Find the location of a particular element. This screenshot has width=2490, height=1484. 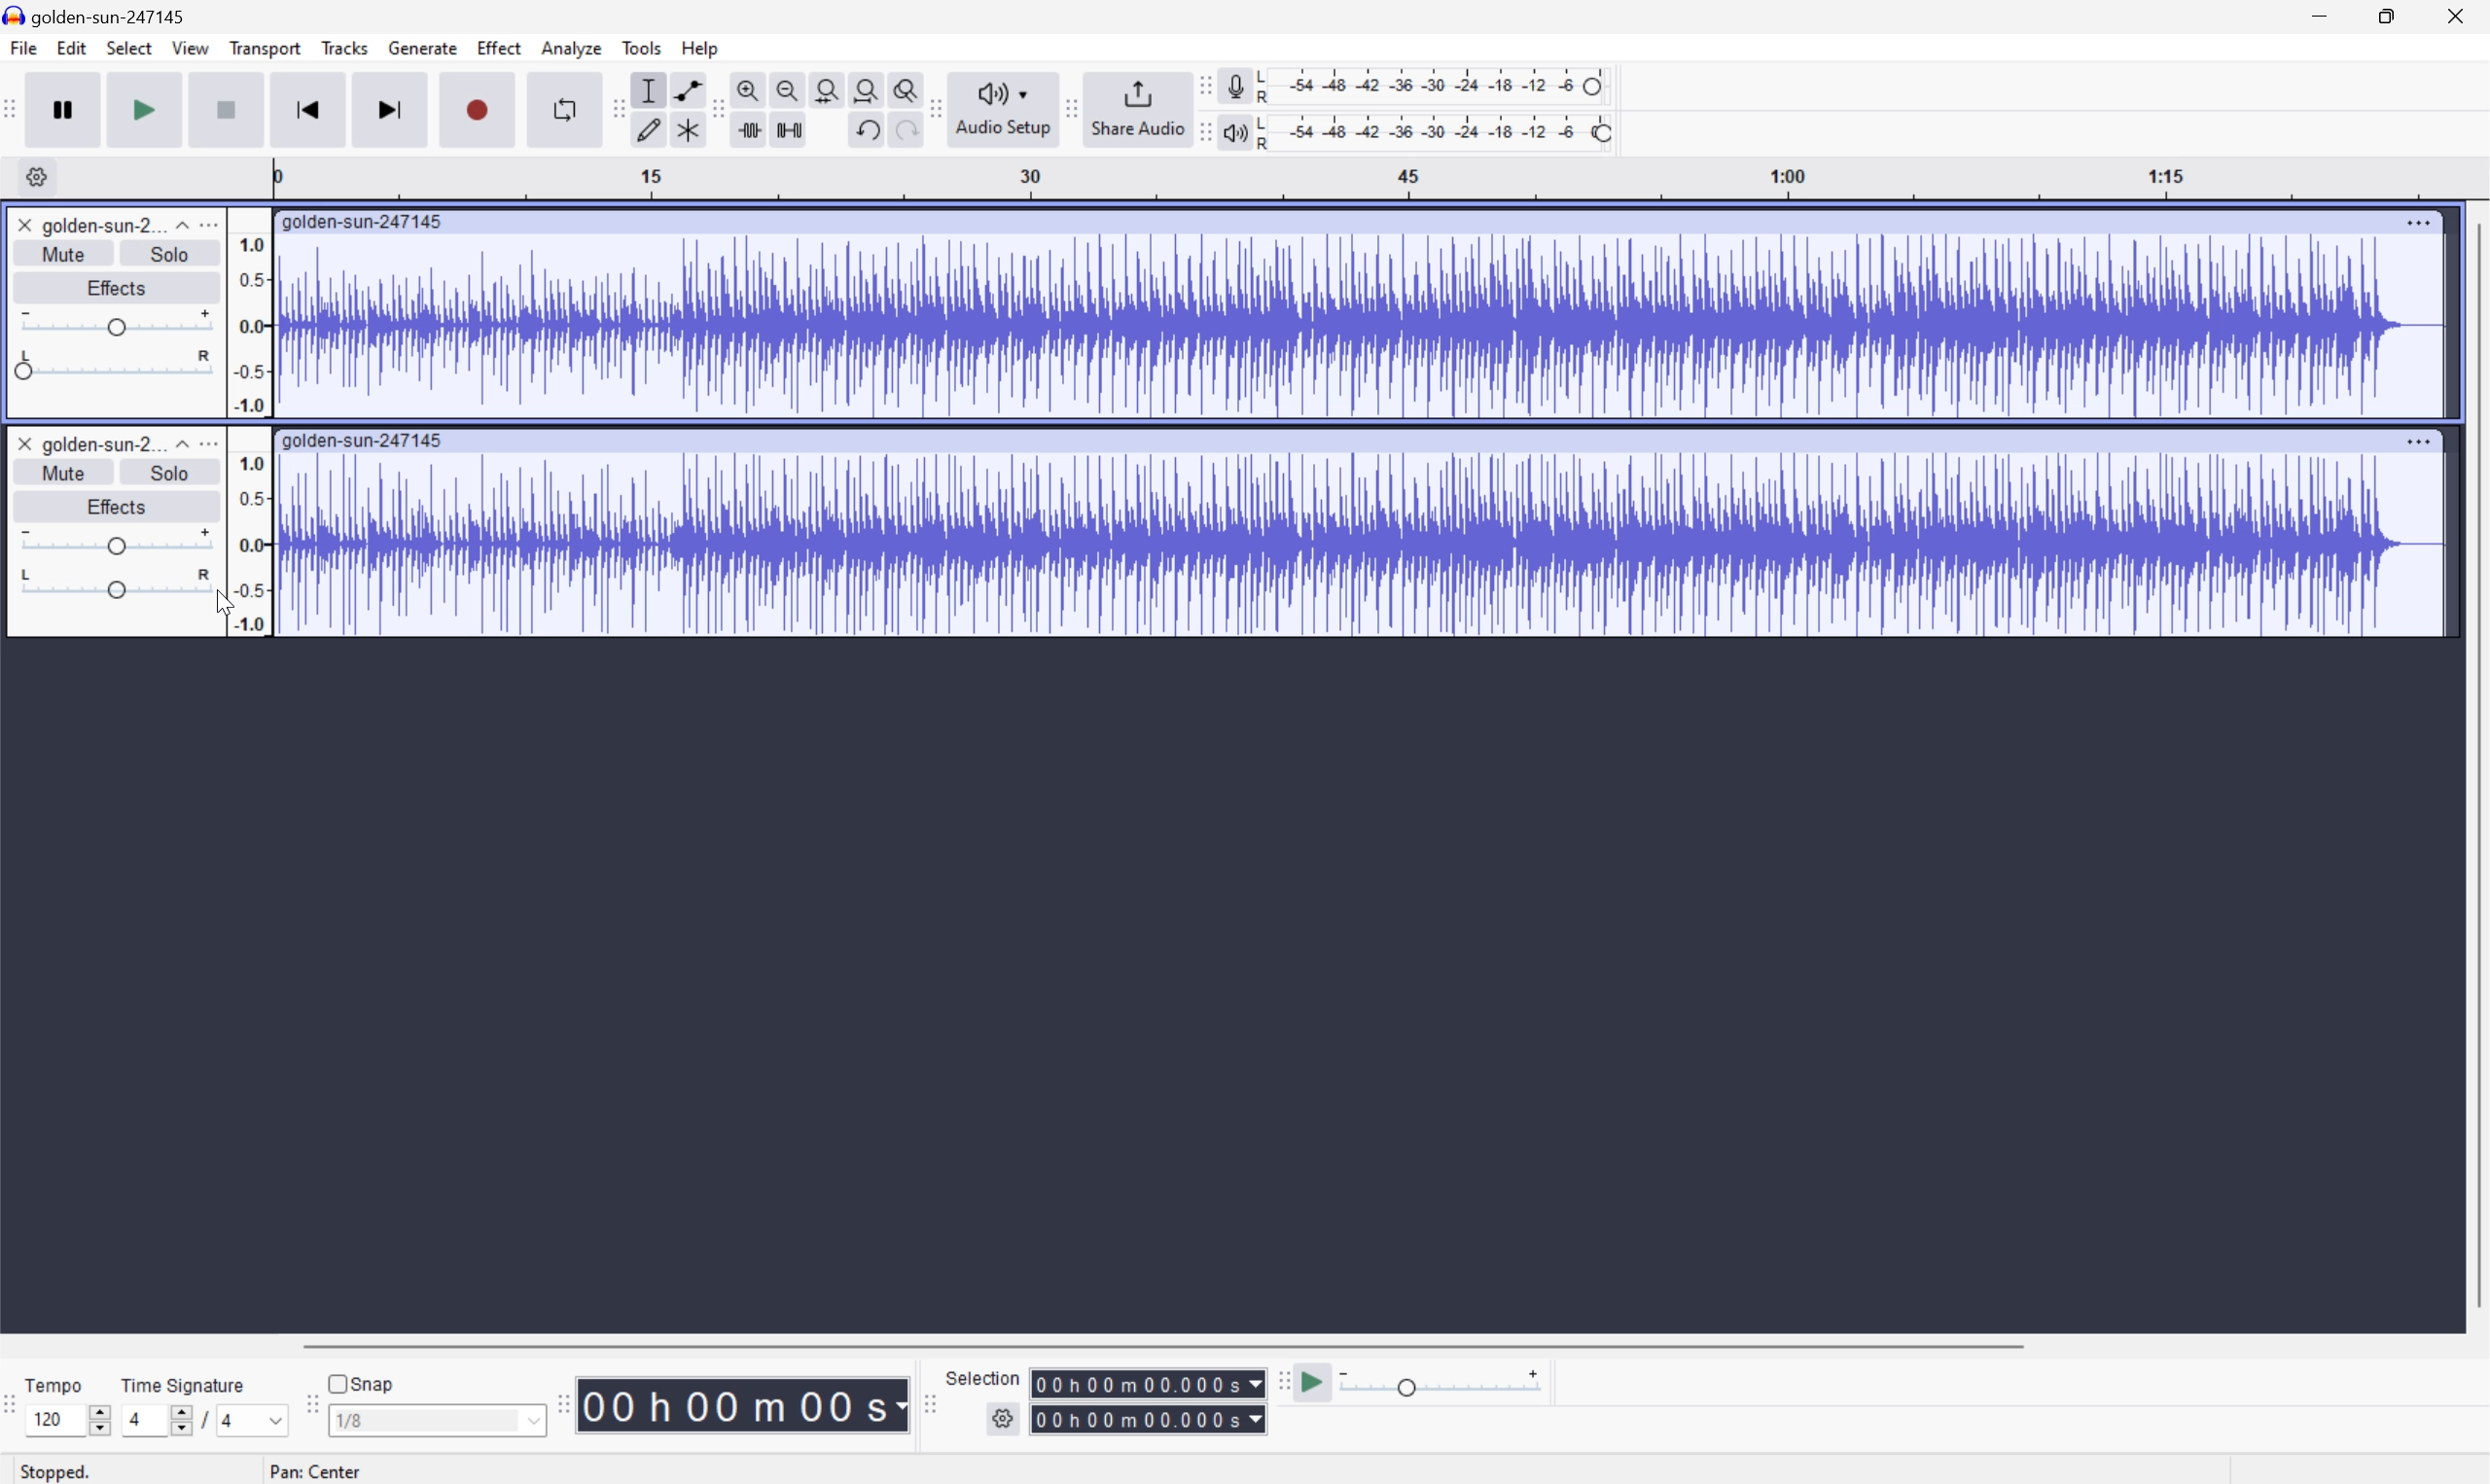

Audacity playback meter toolbar is located at coordinates (1200, 123).